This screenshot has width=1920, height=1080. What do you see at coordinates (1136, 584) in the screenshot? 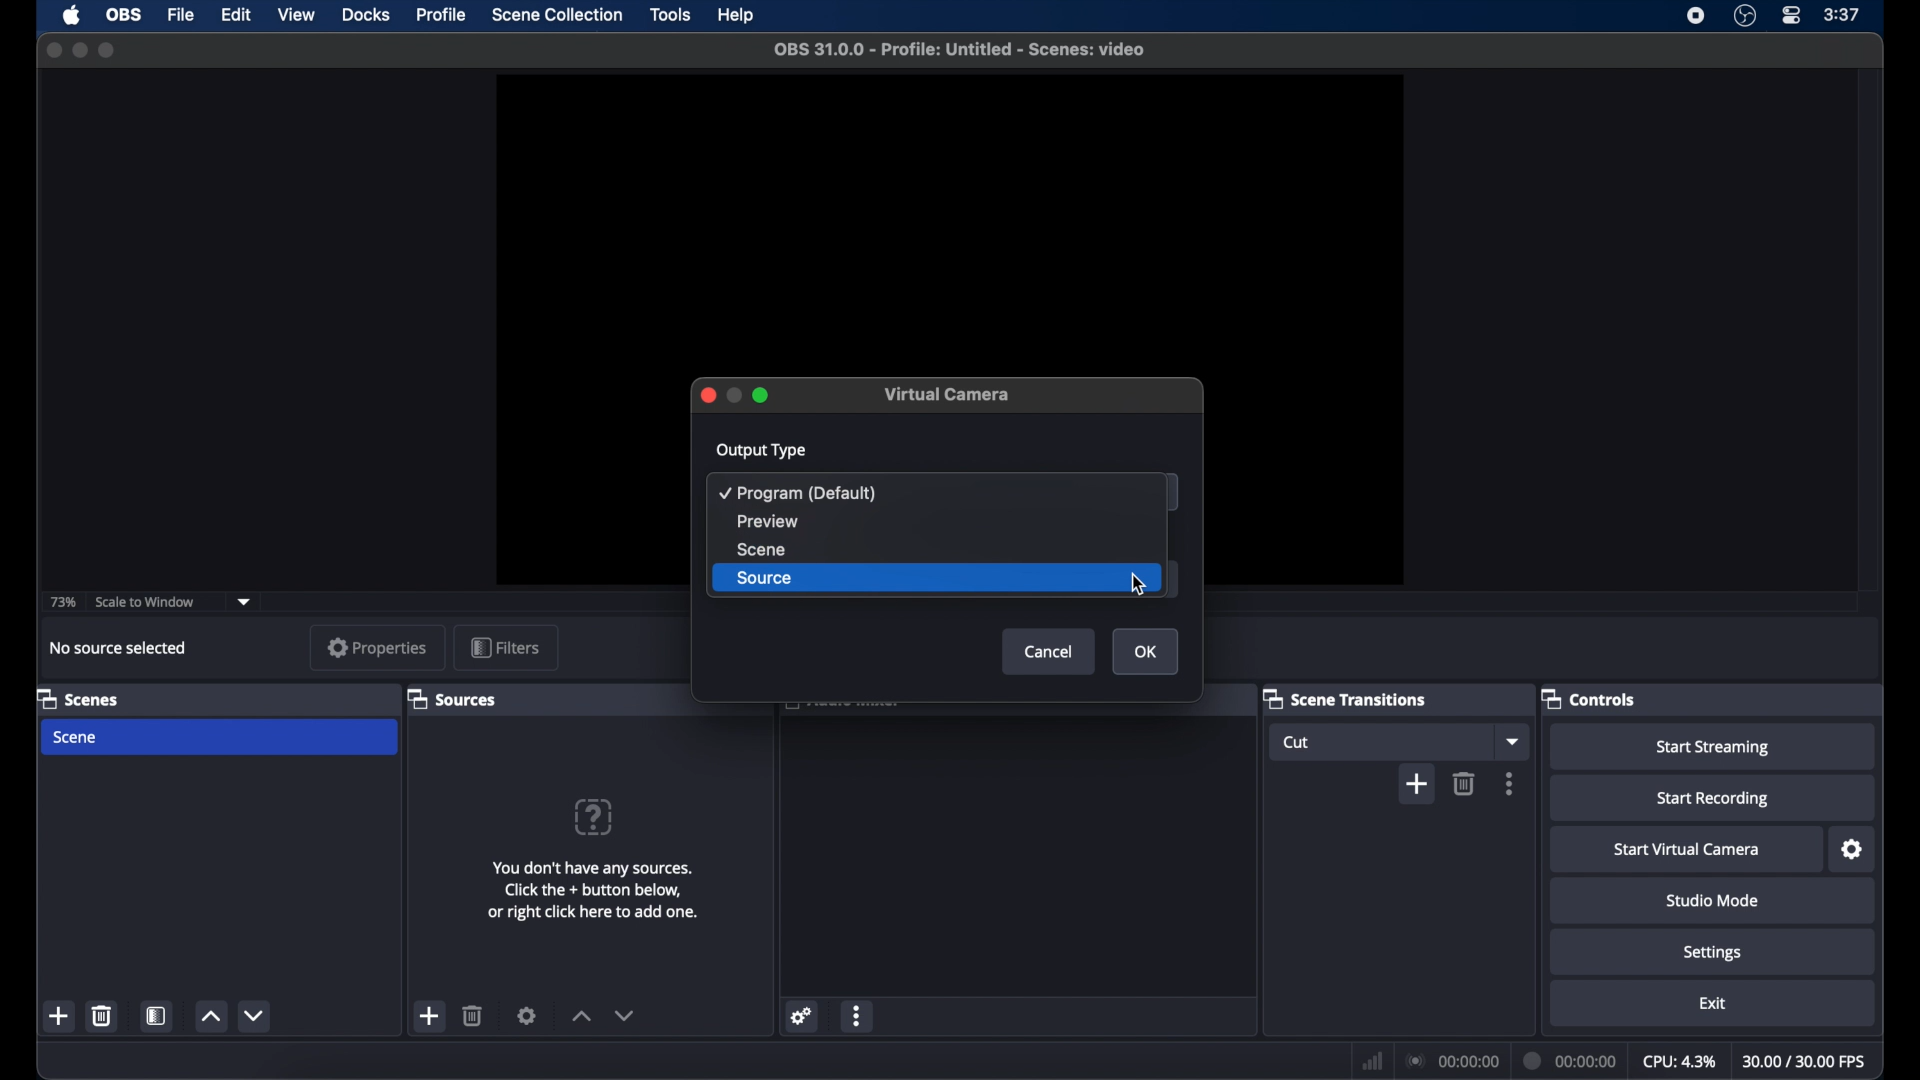
I see `cursor` at bounding box center [1136, 584].